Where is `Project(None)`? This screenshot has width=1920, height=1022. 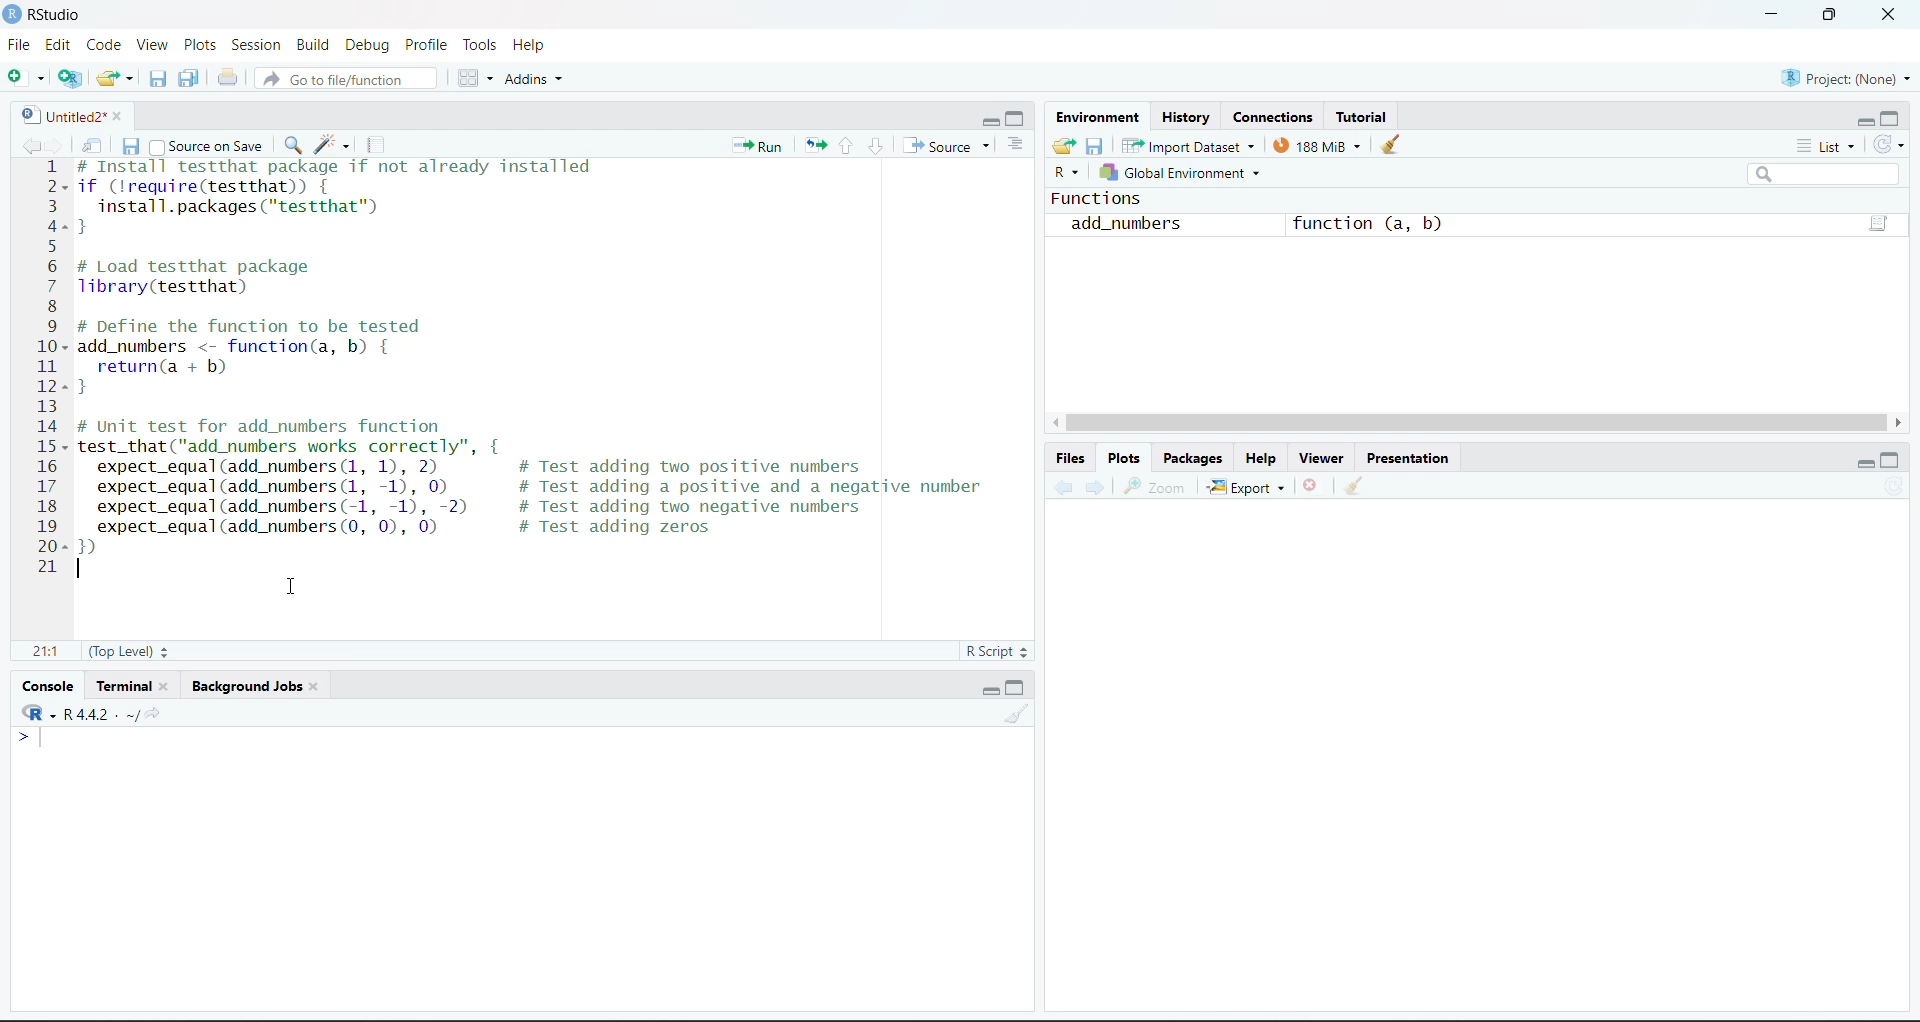 Project(None) is located at coordinates (1846, 80).